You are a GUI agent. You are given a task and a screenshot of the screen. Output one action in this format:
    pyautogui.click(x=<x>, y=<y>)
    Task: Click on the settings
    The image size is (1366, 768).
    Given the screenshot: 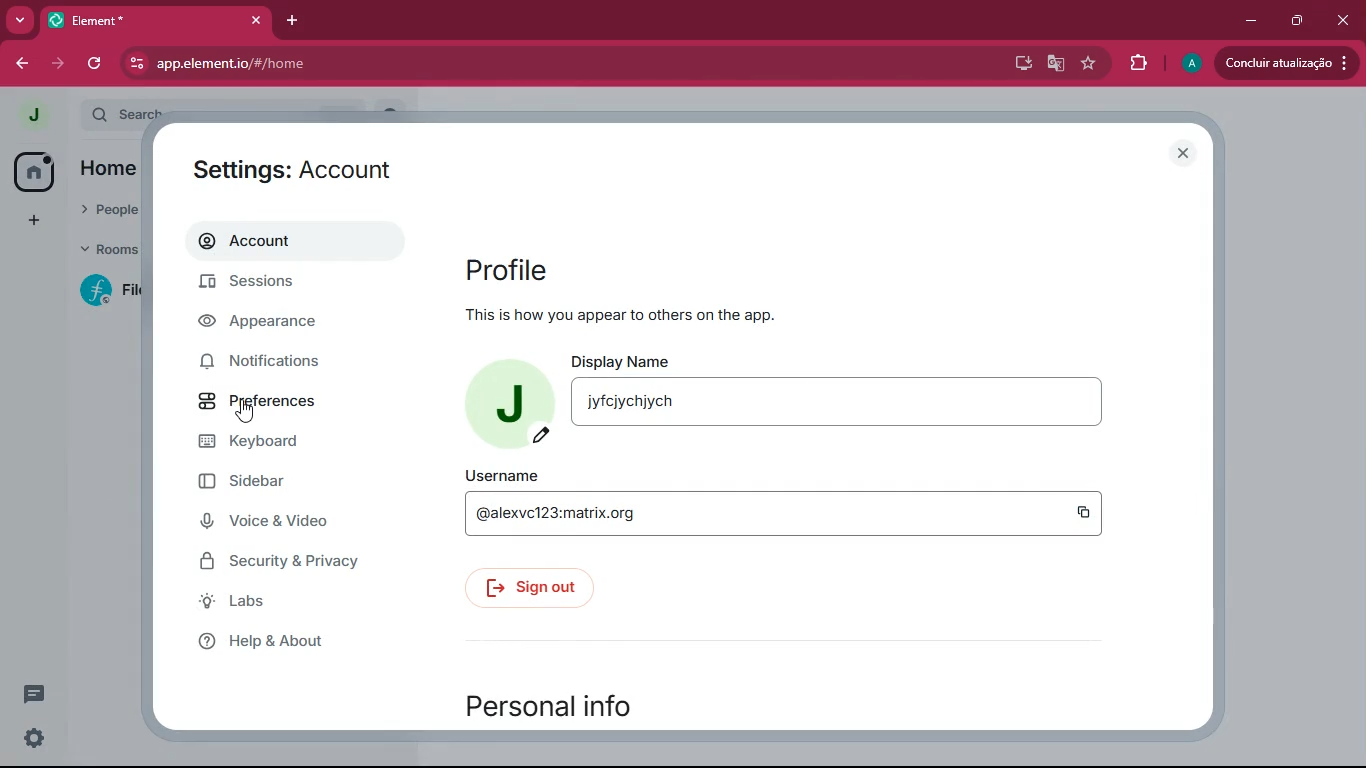 What is the action you would take?
    pyautogui.click(x=36, y=738)
    